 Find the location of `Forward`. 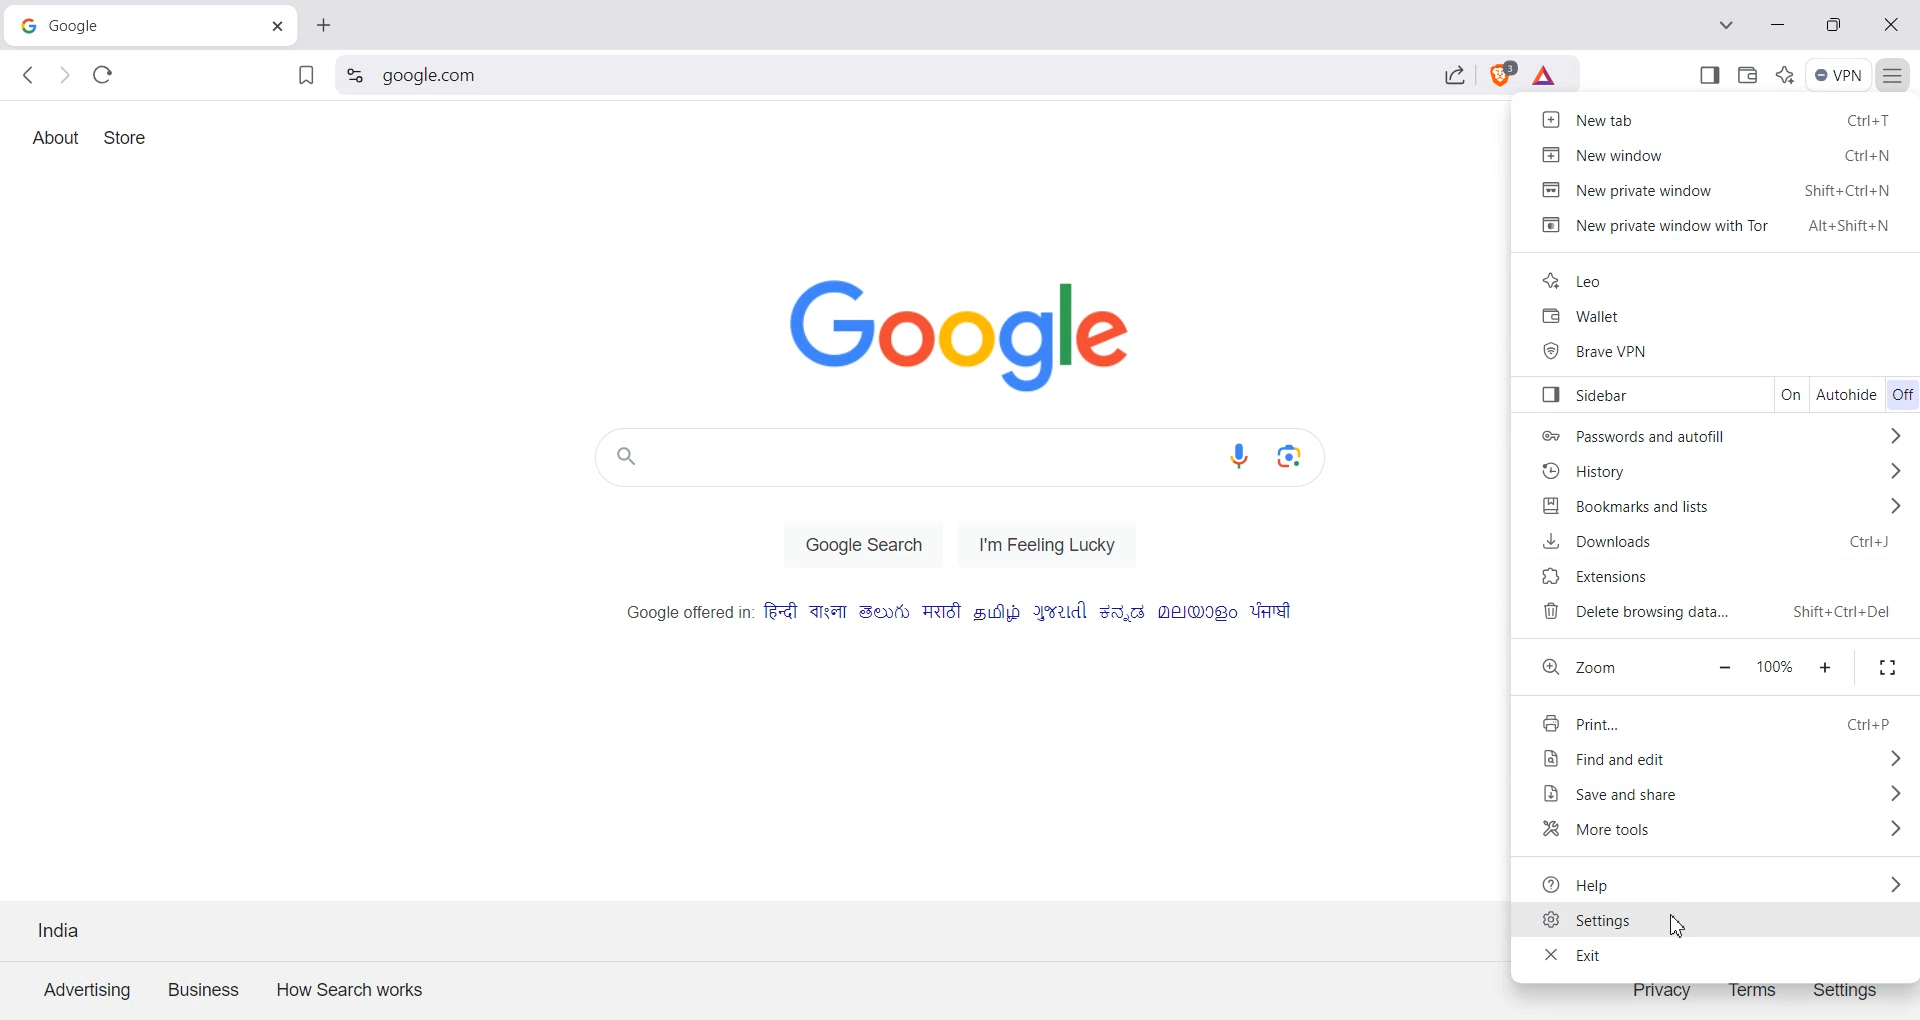

Forward is located at coordinates (64, 76).